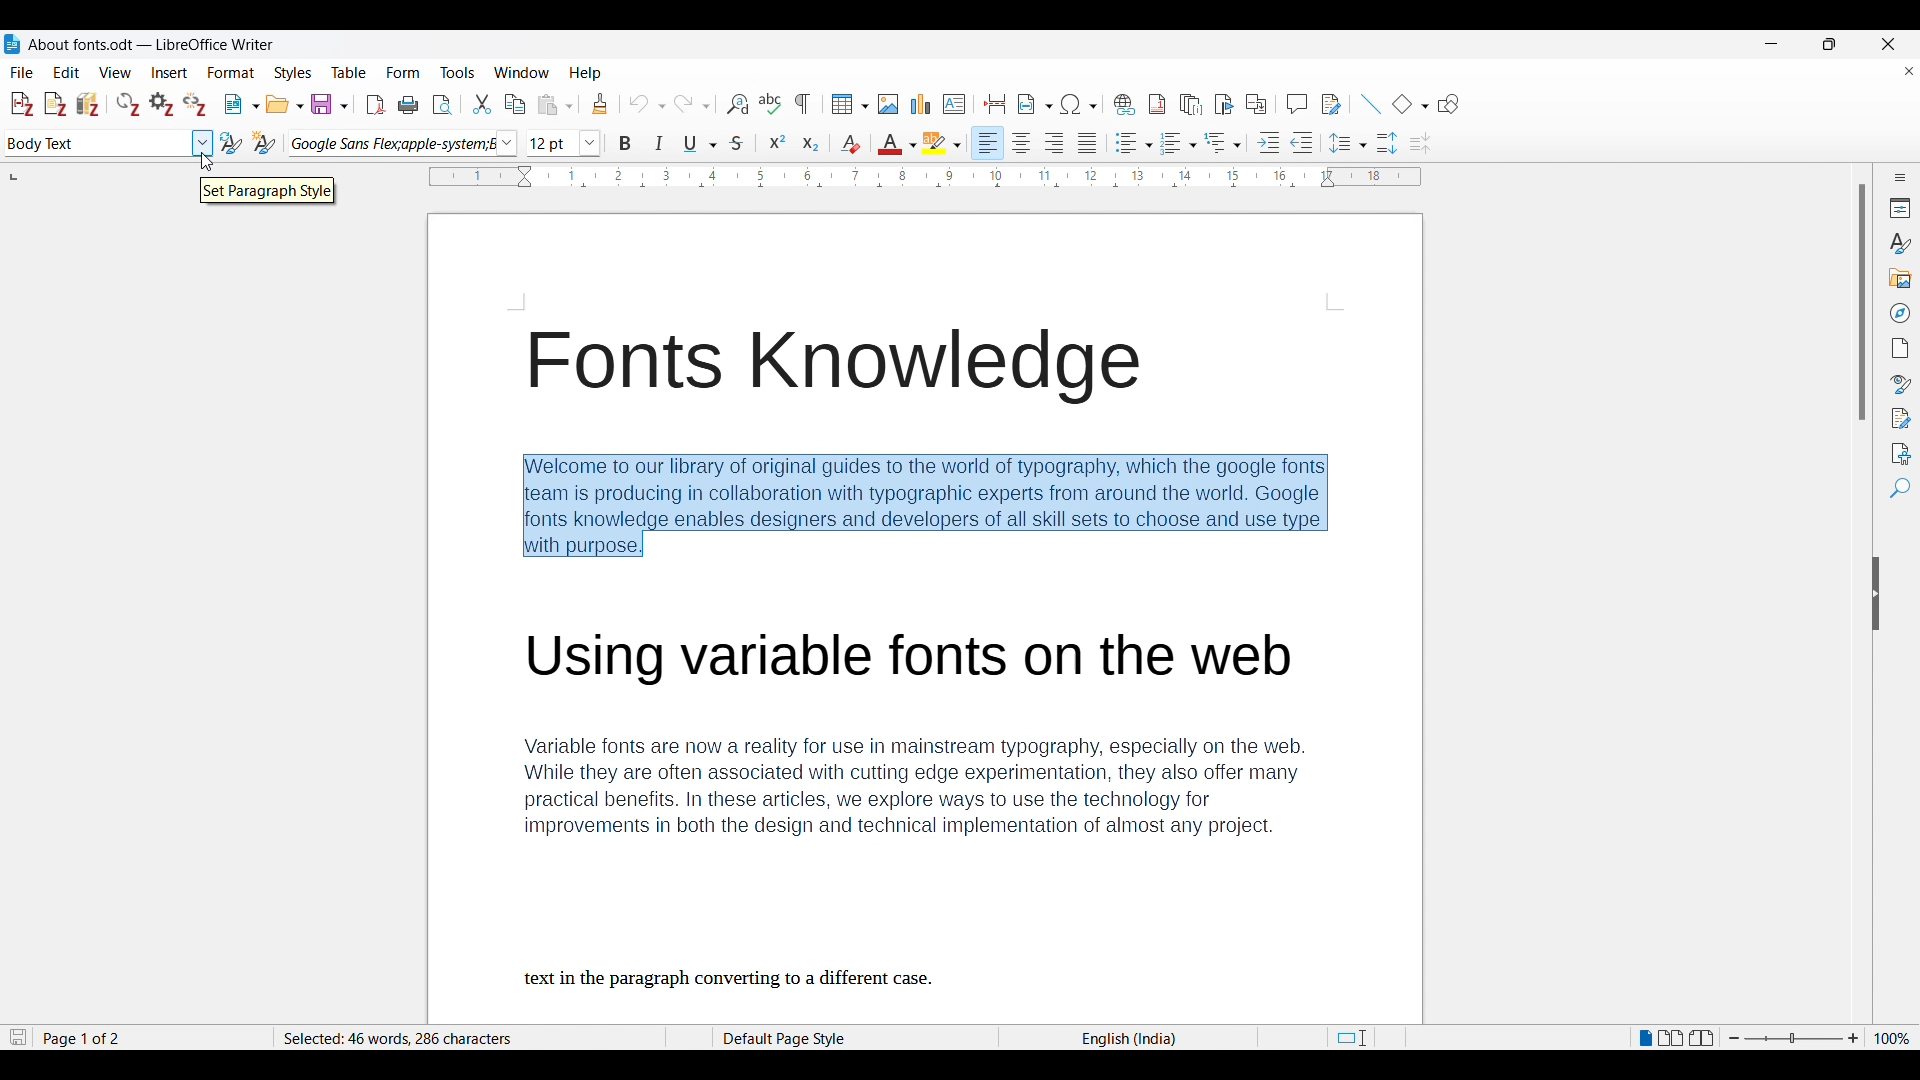  I want to click on Save, so click(330, 104).